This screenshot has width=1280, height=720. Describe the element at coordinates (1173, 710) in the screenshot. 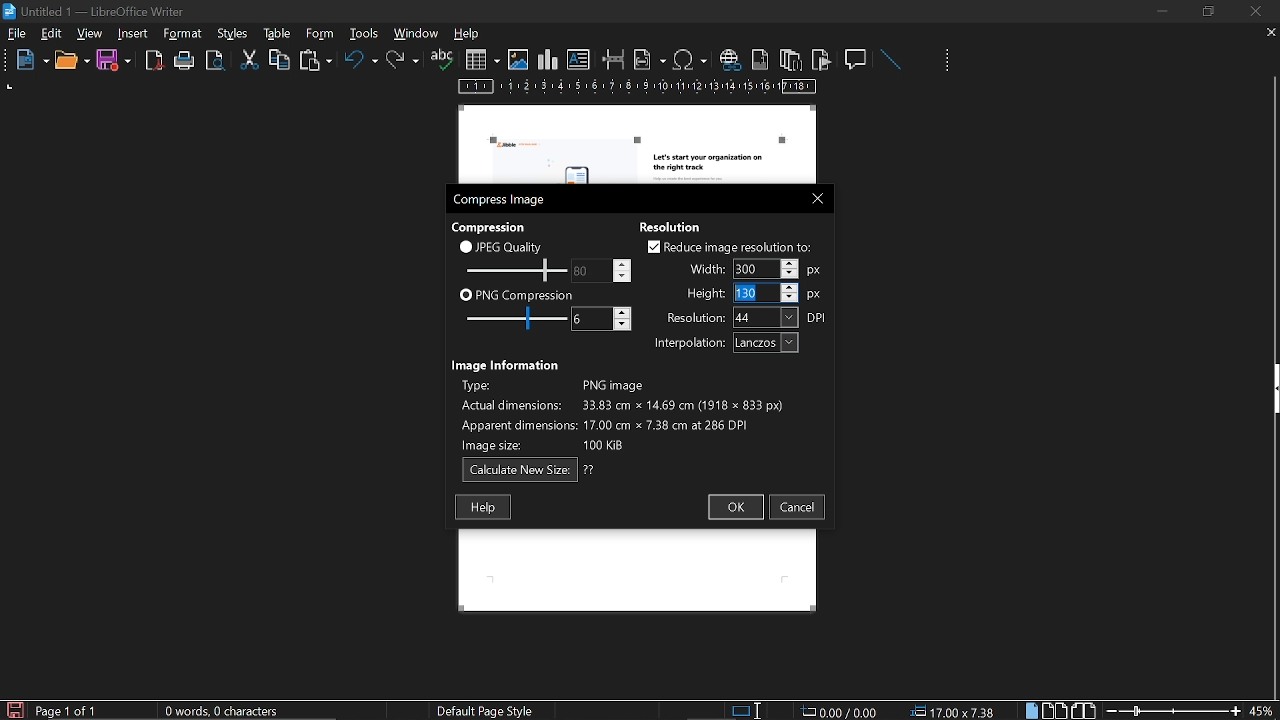

I see `change zoom` at that location.